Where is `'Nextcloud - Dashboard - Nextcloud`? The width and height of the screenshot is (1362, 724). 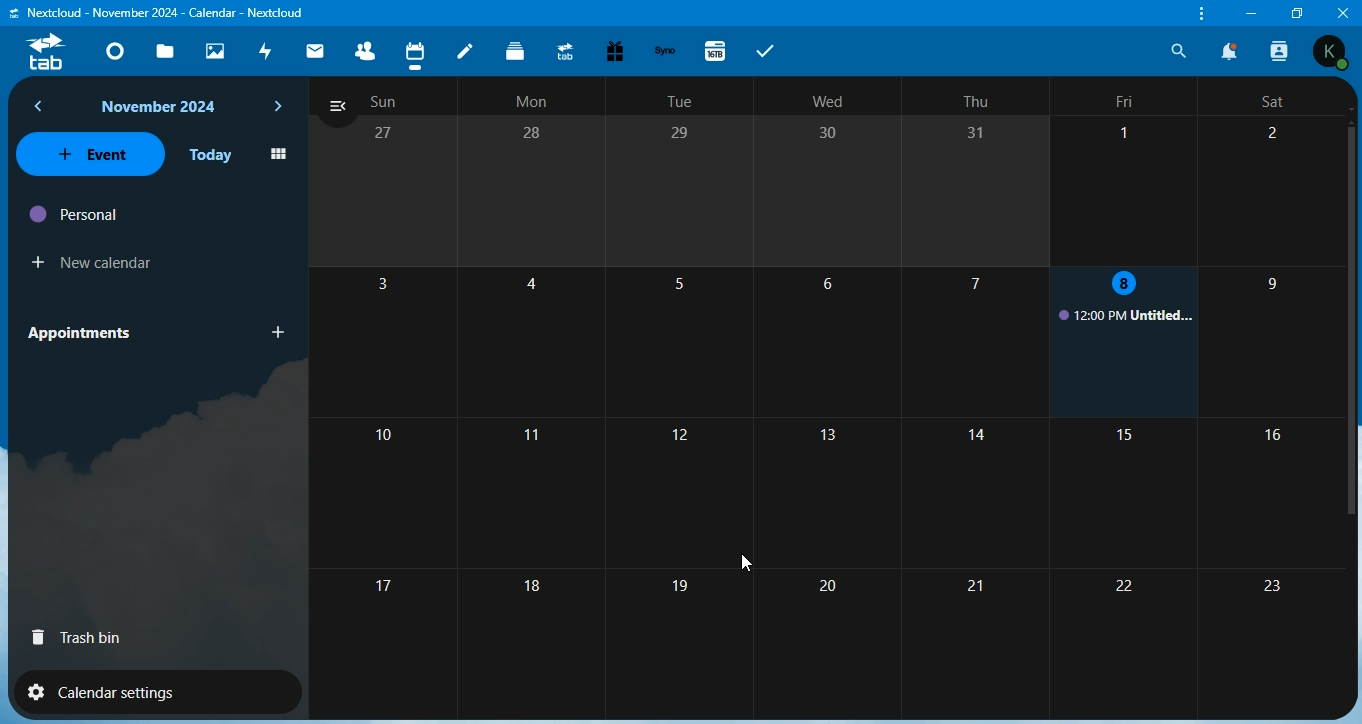 'Nextcloud - Dashboard - Nextcloud is located at coordinates (163, 10).